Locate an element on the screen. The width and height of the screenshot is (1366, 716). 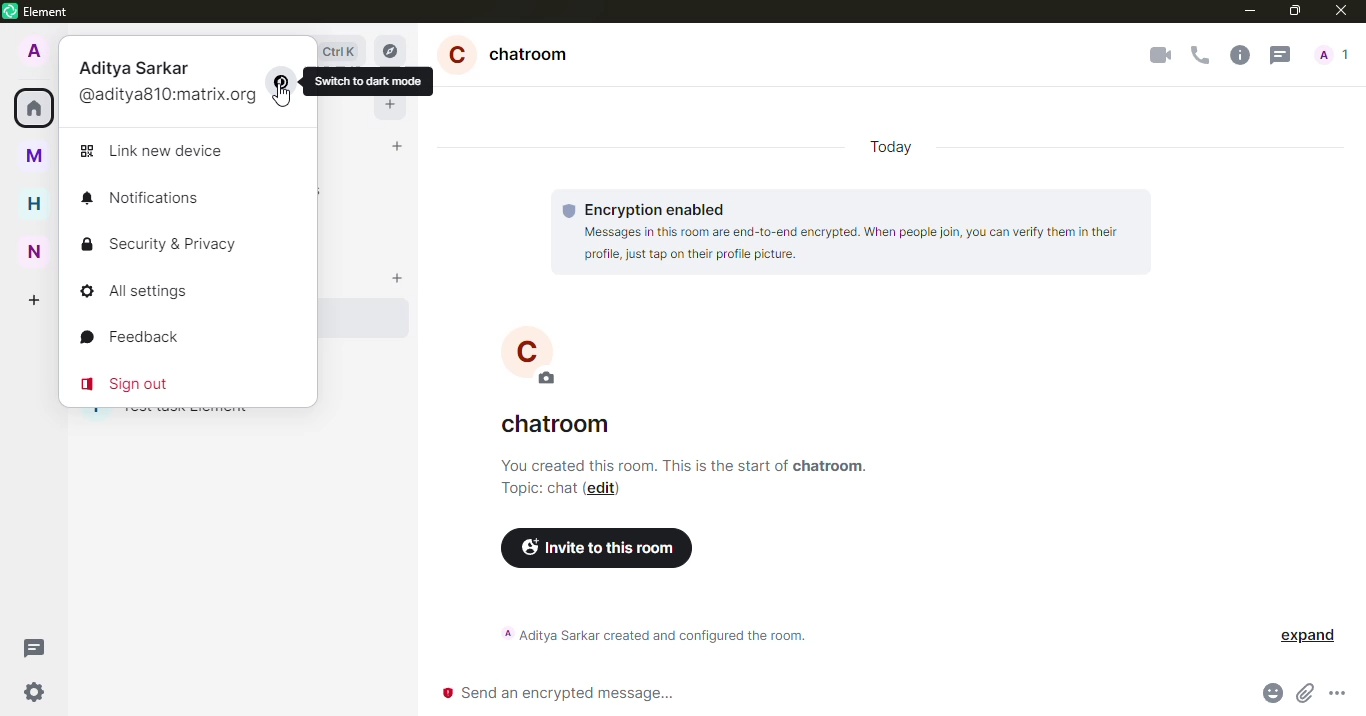
threads is located at coordinates (1280, 55).